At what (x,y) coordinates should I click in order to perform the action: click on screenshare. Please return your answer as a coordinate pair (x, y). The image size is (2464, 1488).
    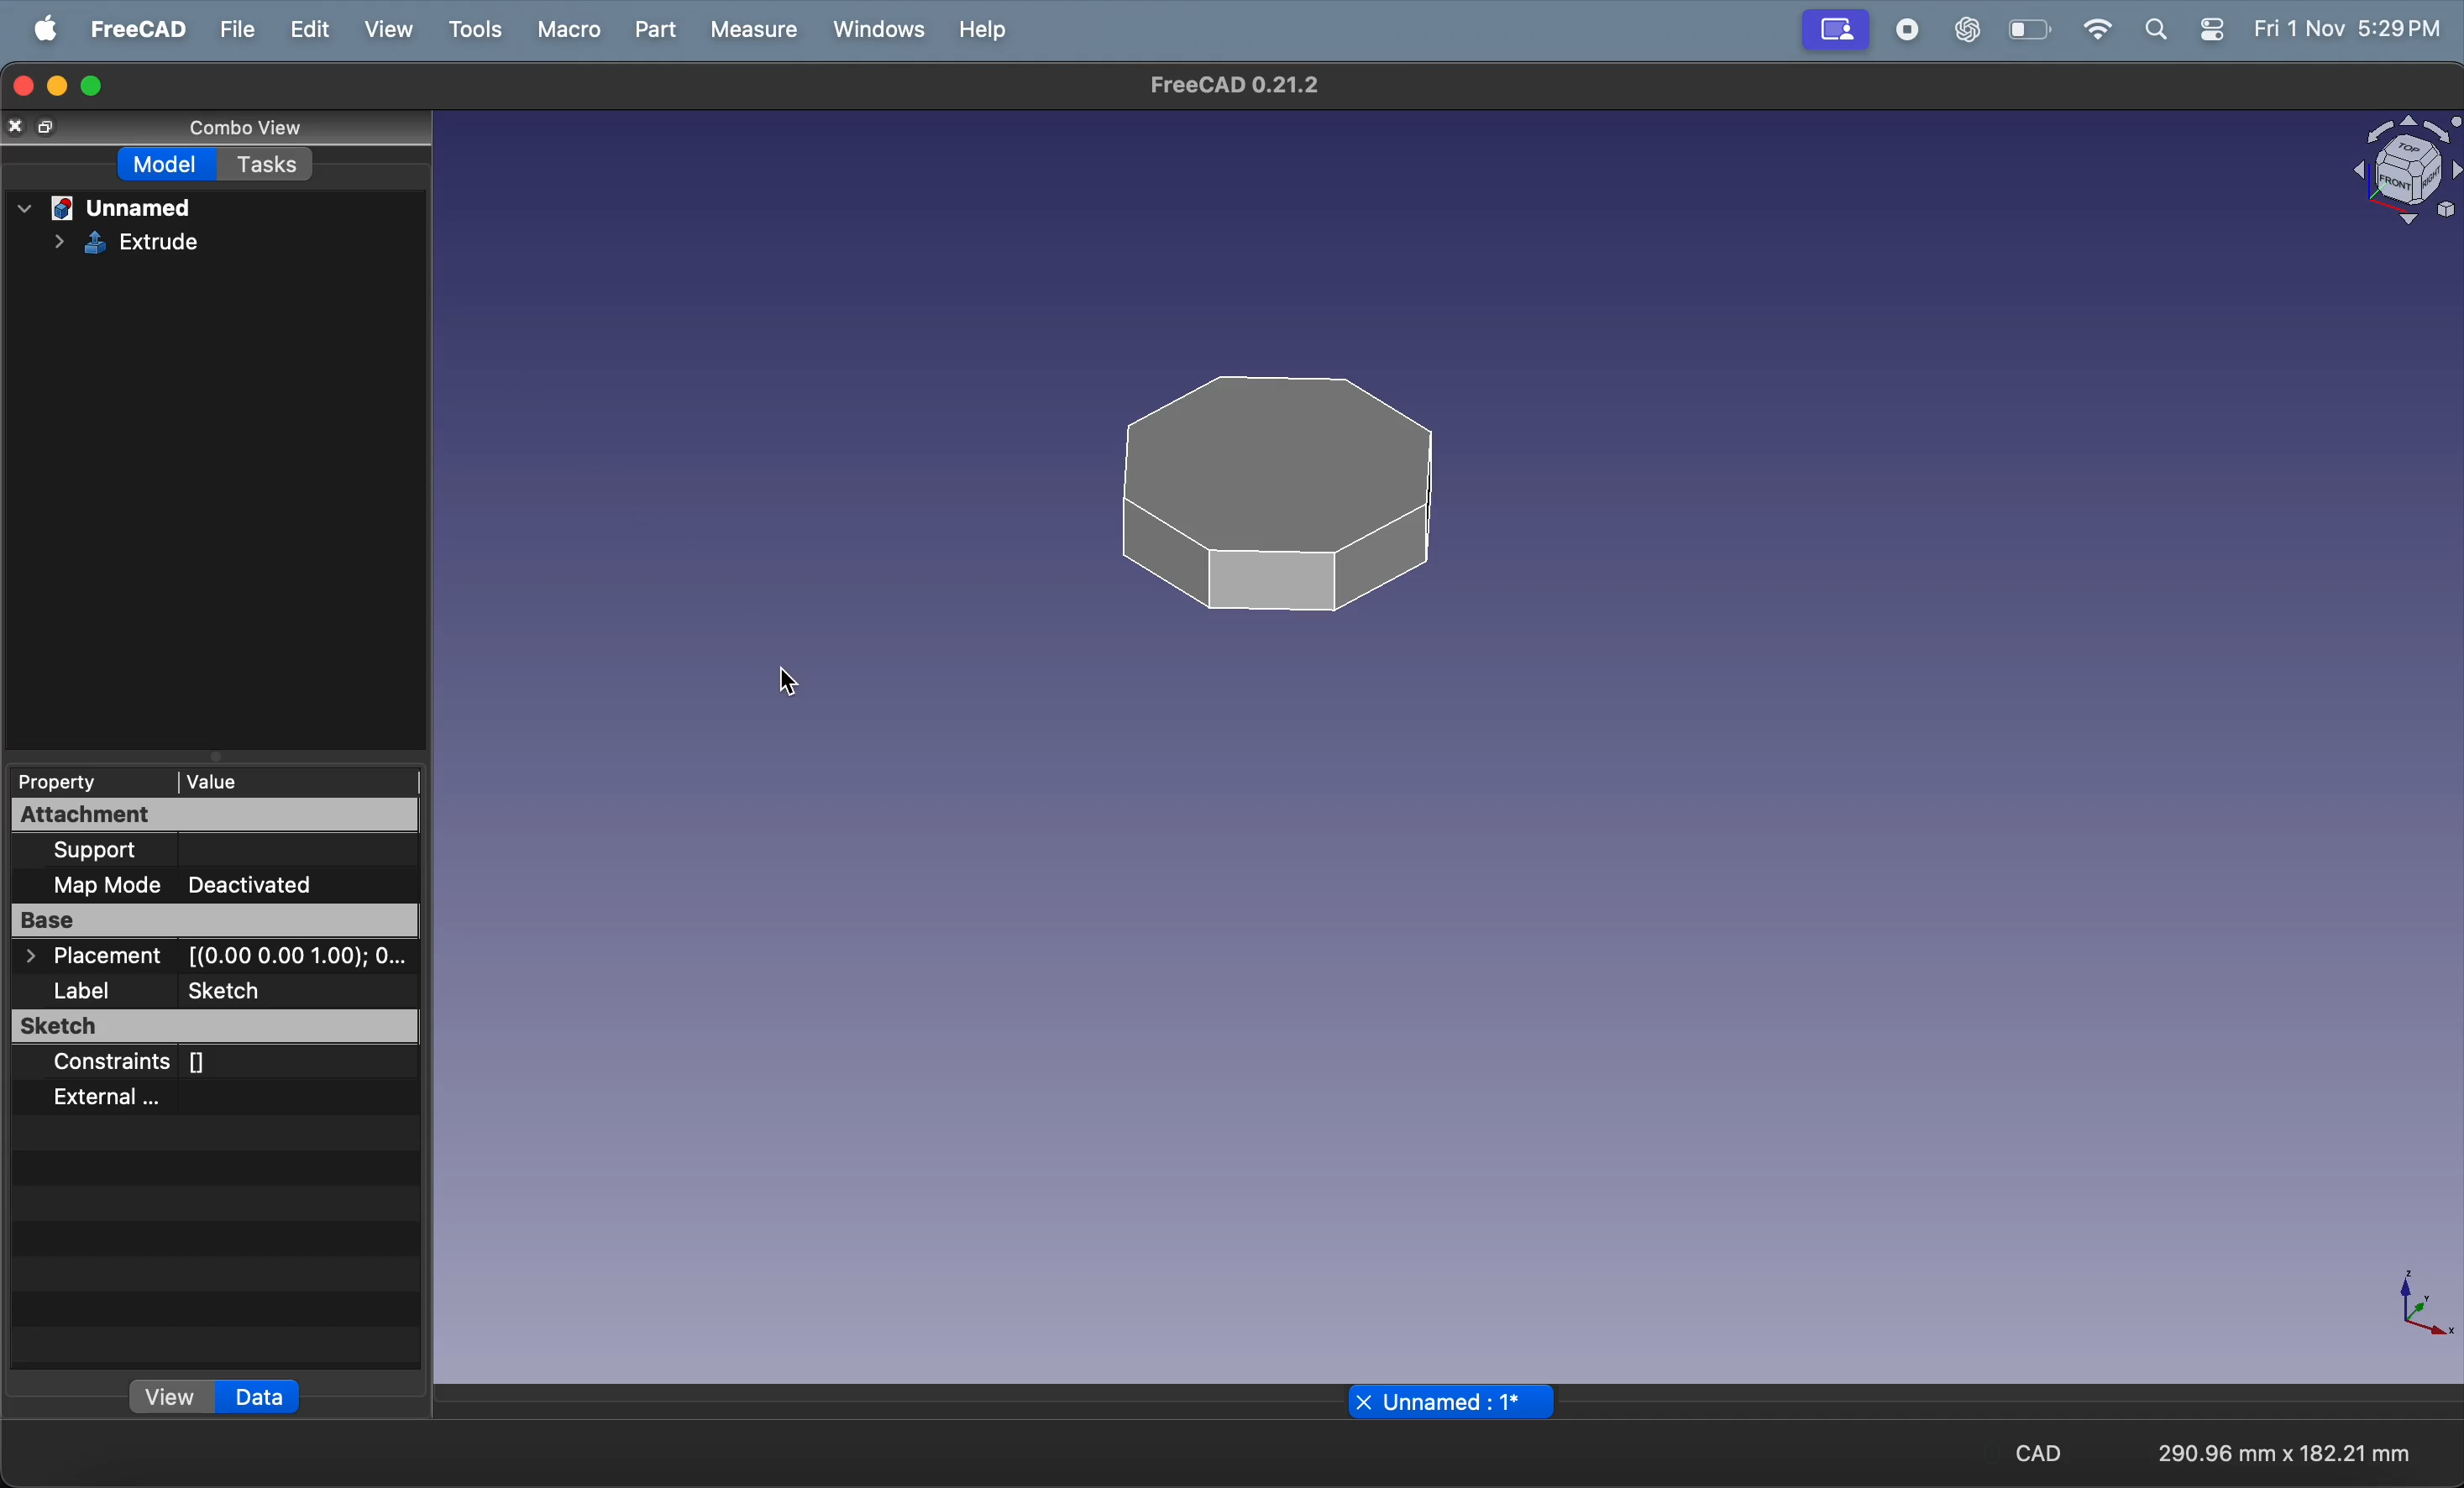
    Looking at the image, I should click on (1839, 30).